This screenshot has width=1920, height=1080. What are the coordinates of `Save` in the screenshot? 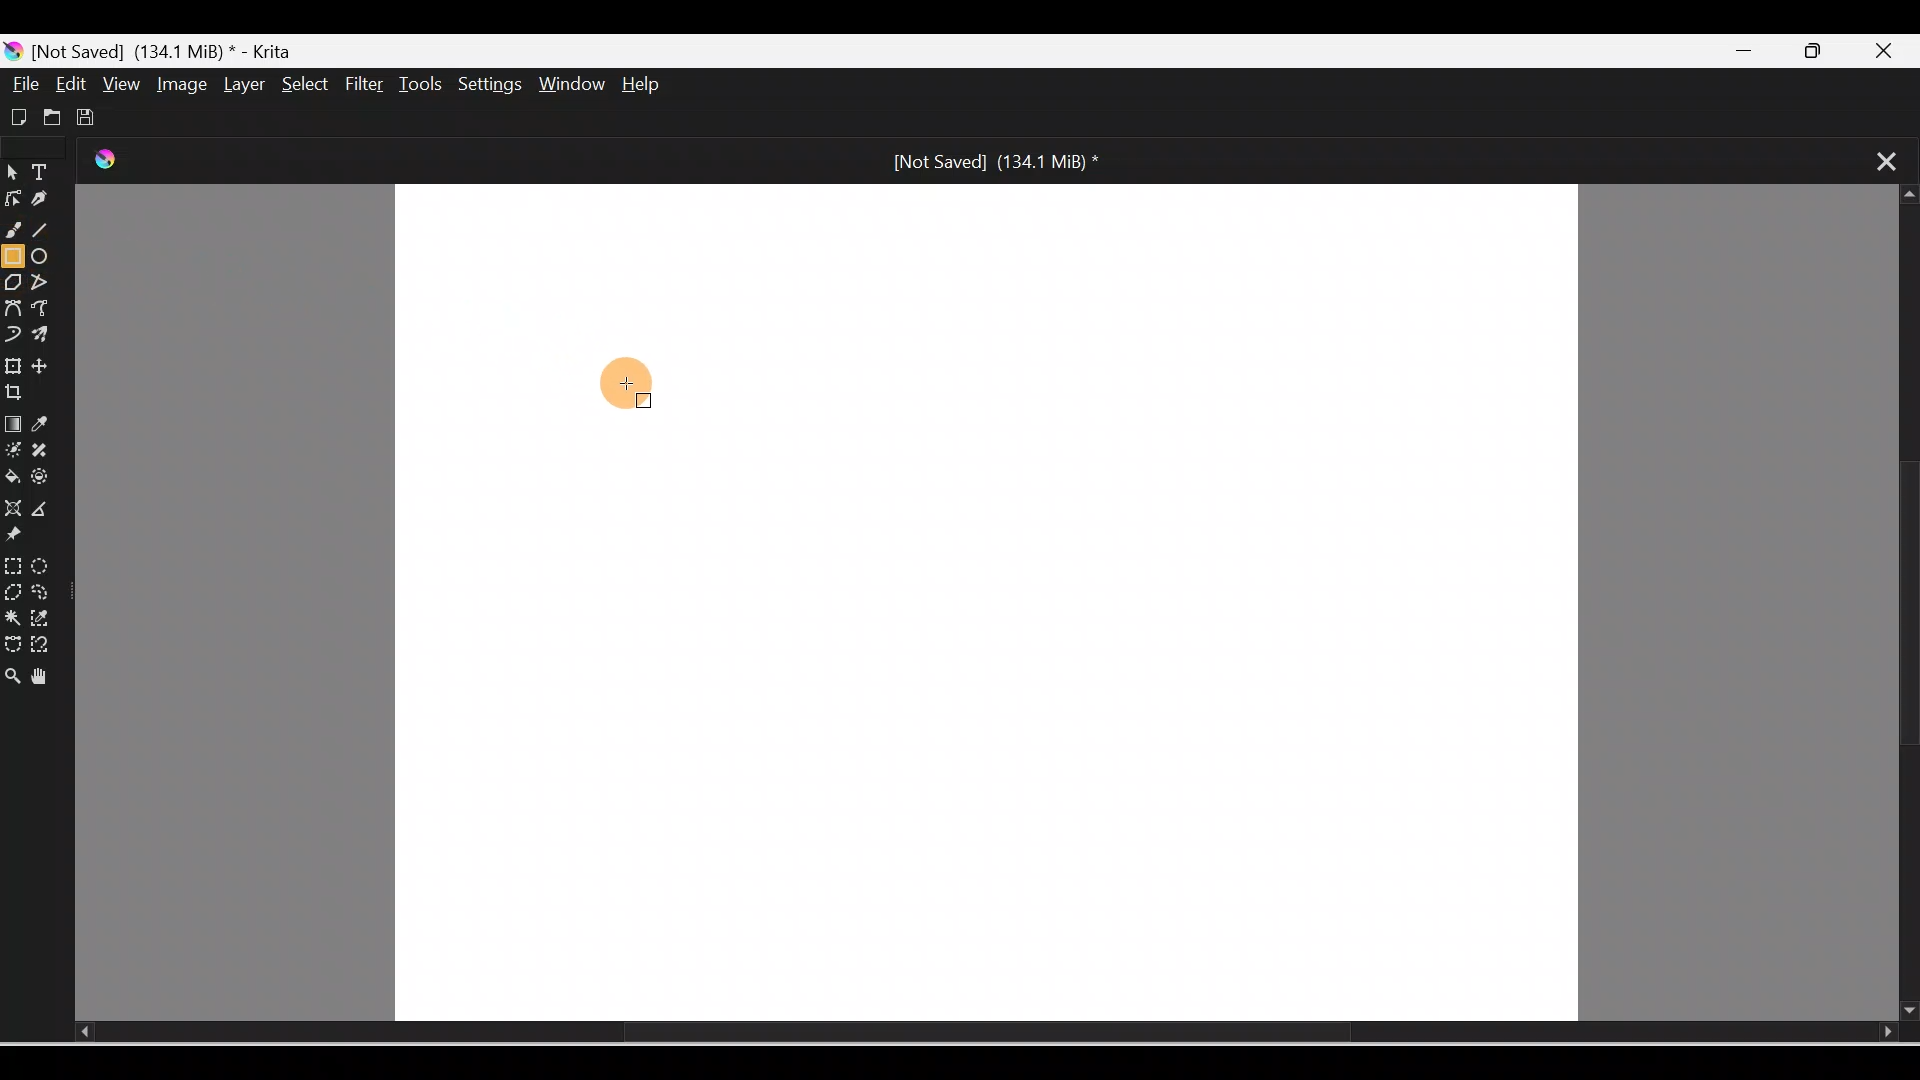 It's located at (90, 114).